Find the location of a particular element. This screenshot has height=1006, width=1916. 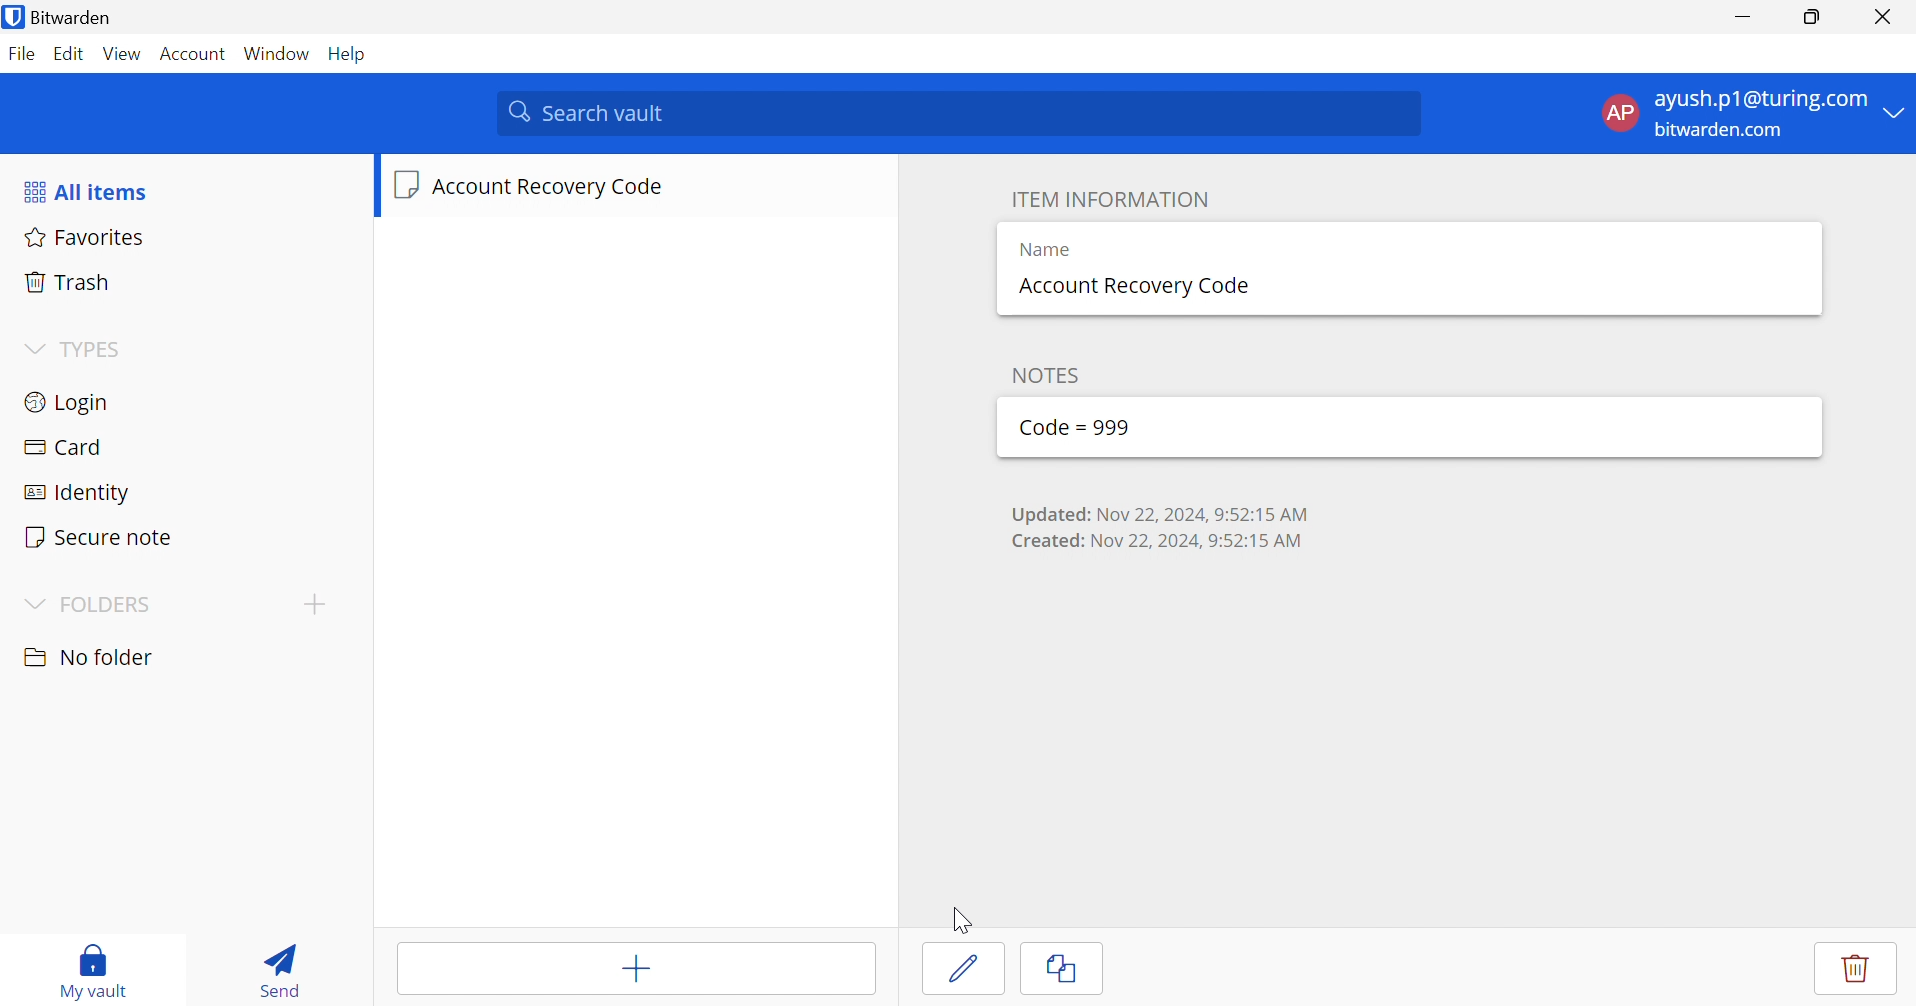

bitwarden.com is located at coordinates (1718, 131).